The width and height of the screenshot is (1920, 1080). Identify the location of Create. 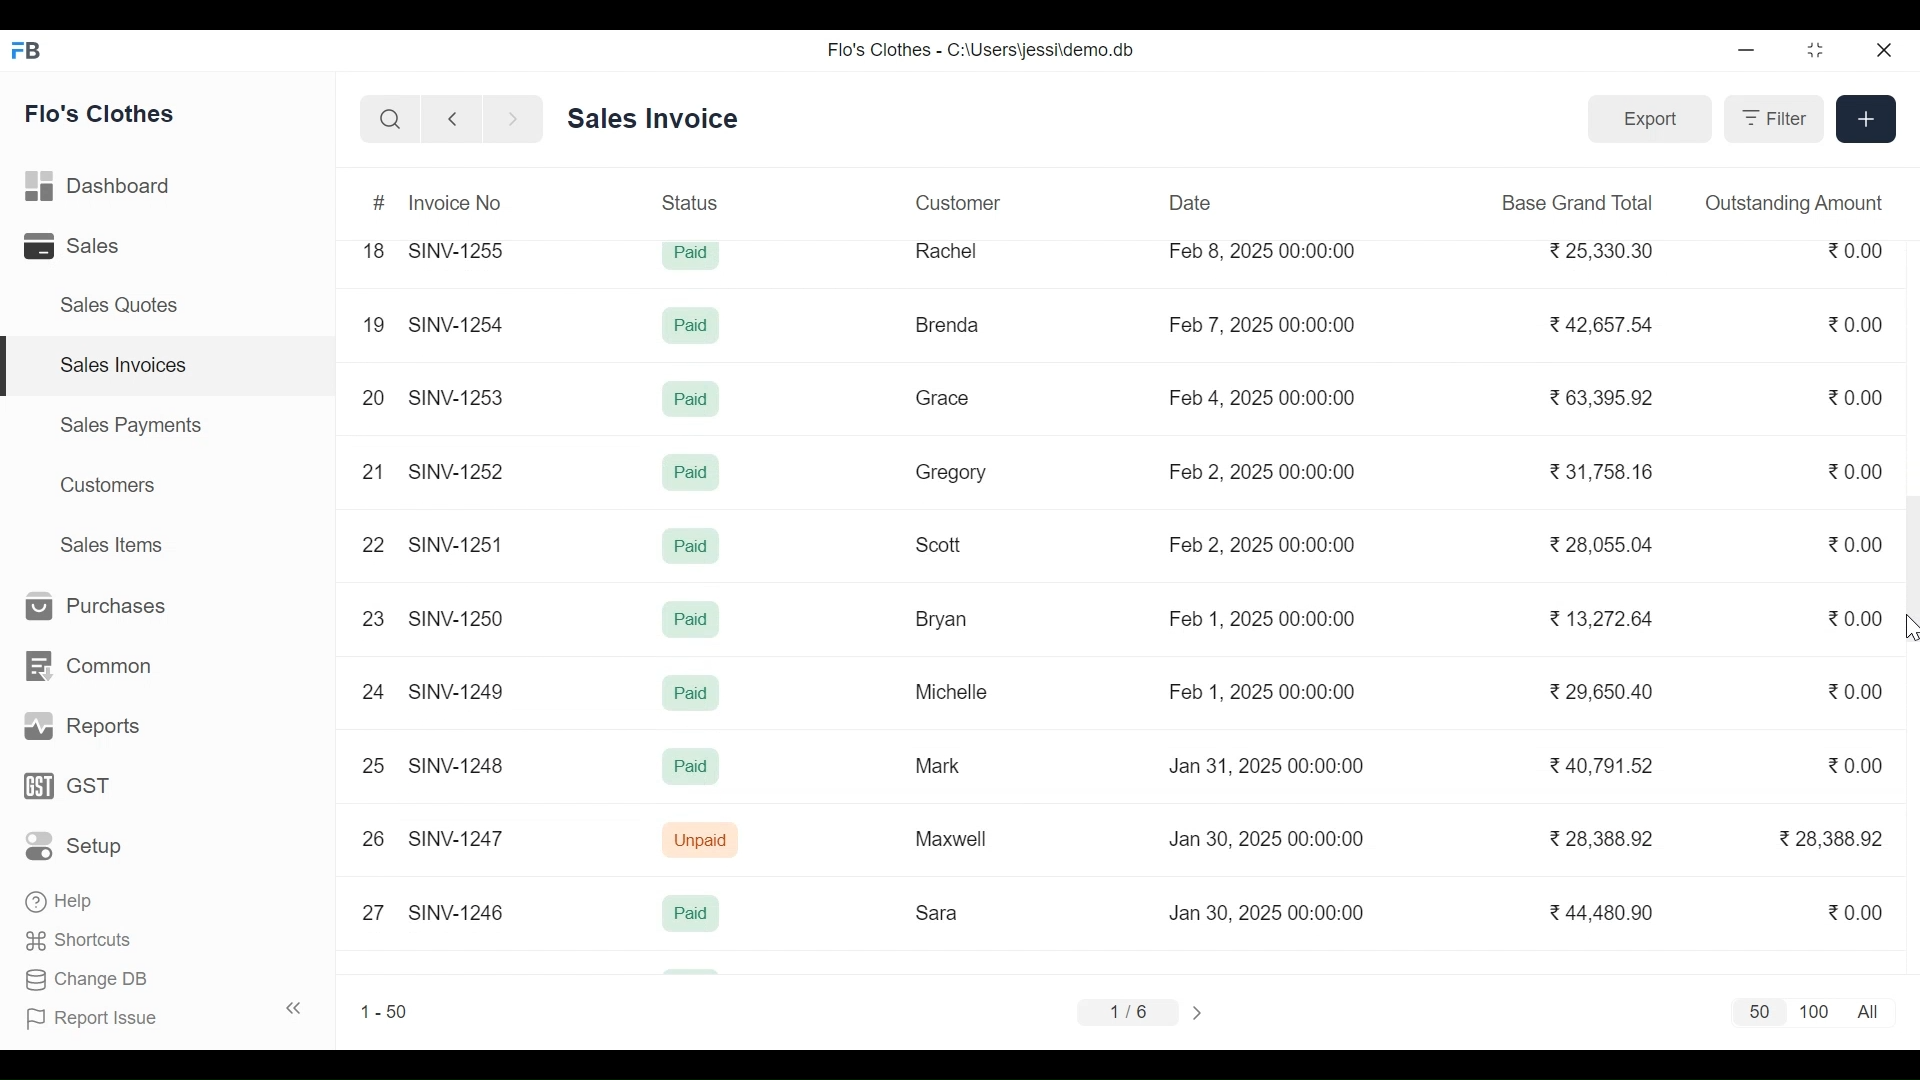
(1864, 117).